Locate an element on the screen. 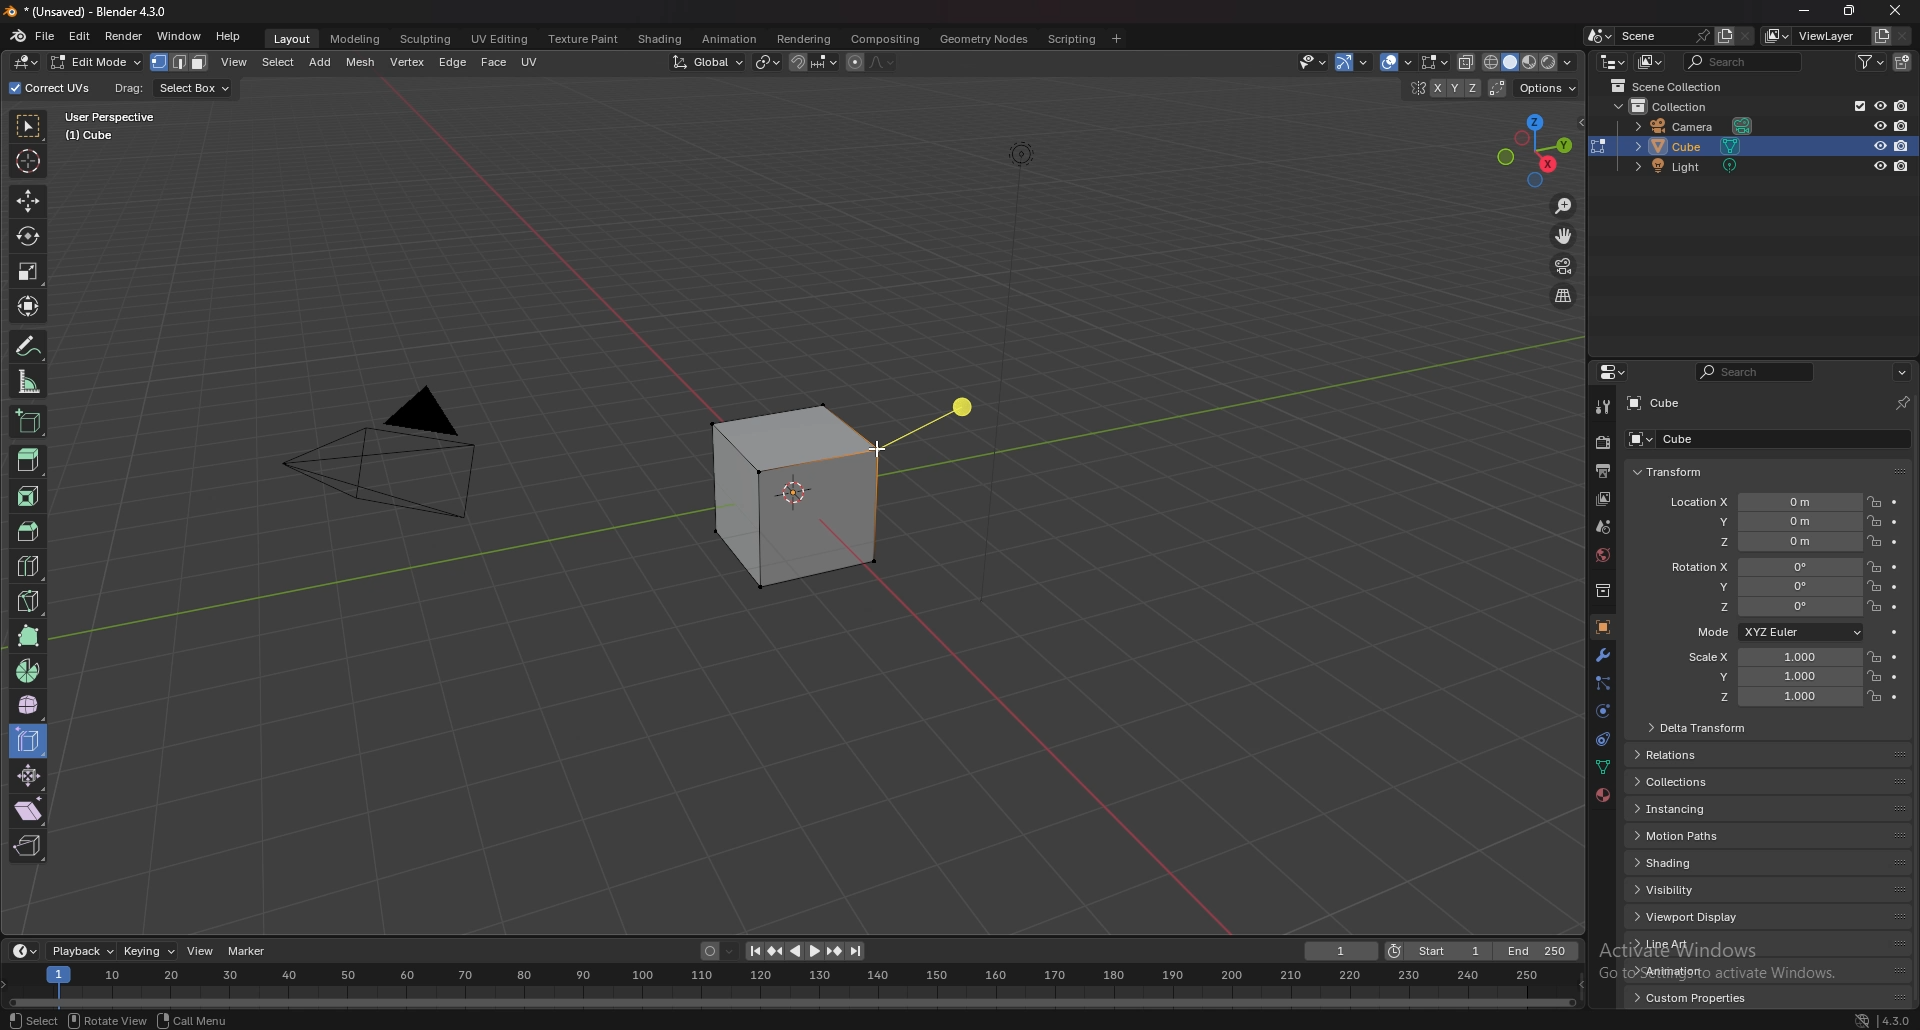 The width and height of the screenshot is (1920, 1030). add workspace is located at coordinates (1118, 39).